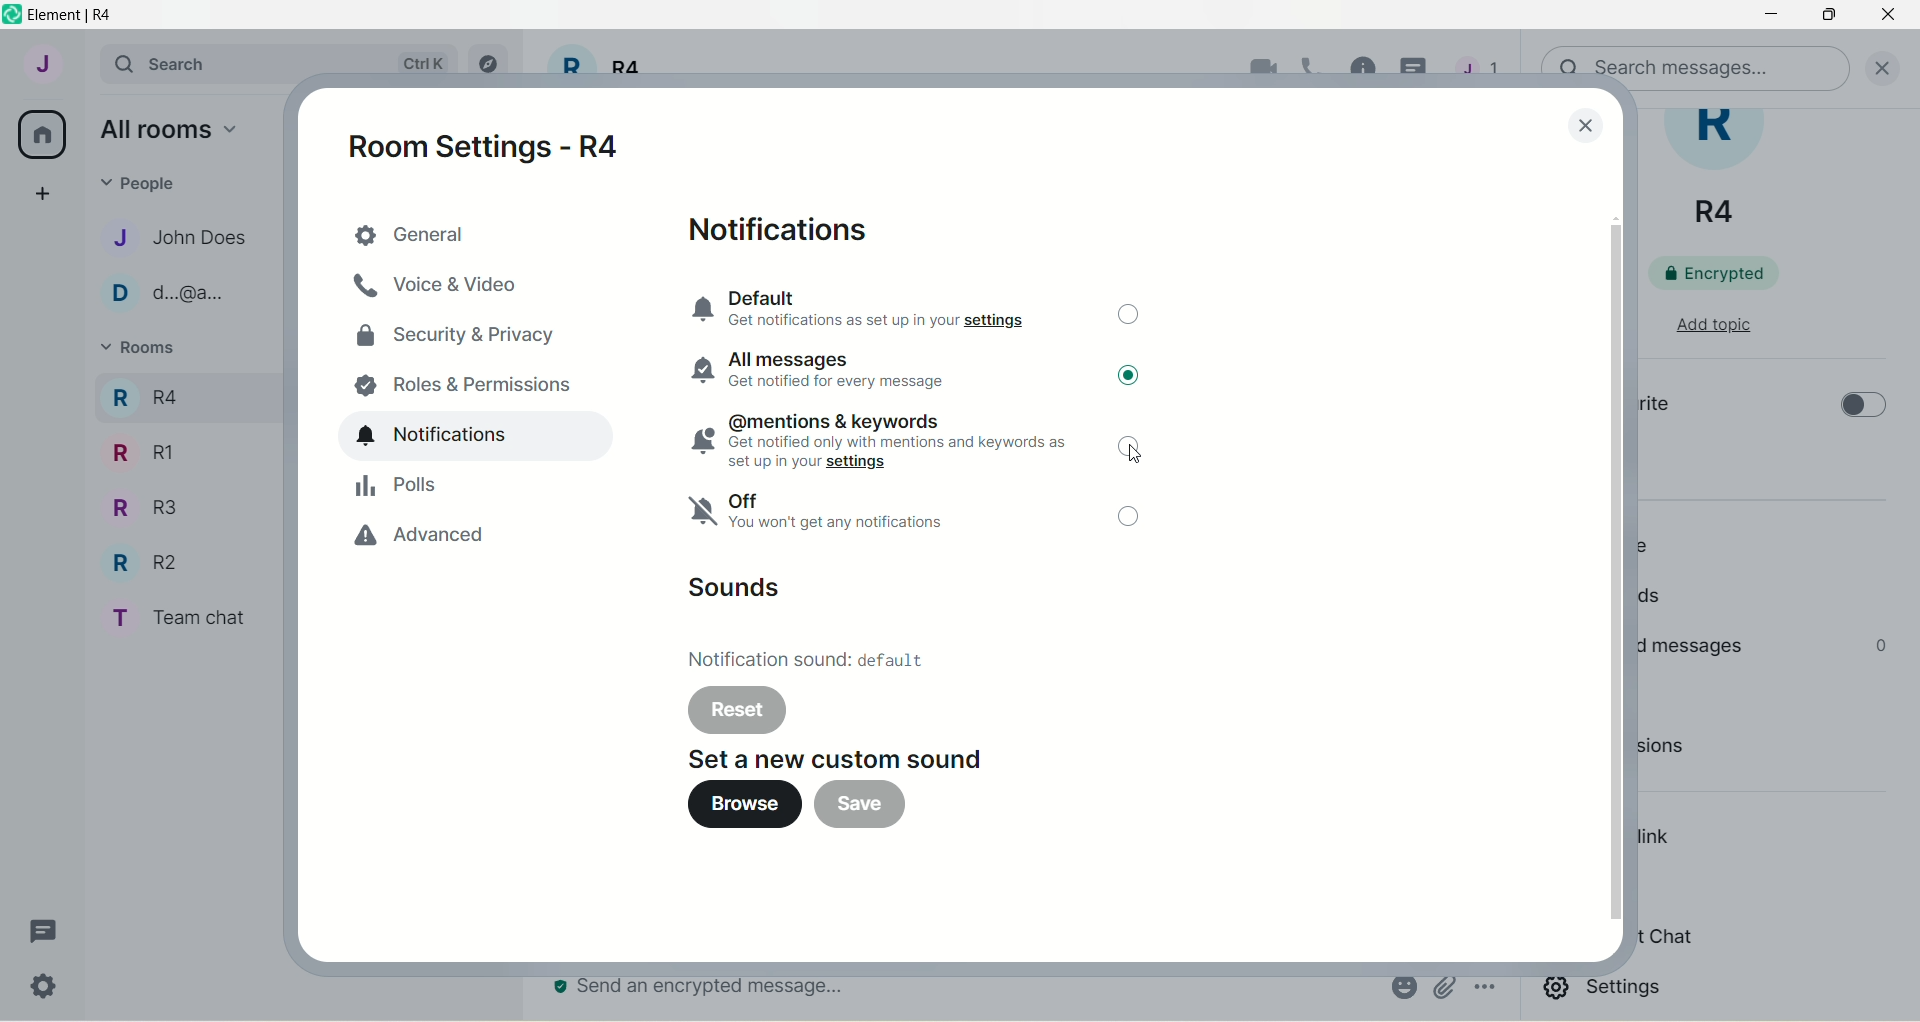 The image size is (1920, 1022). I want to click on emoji, so click(1402, 987).